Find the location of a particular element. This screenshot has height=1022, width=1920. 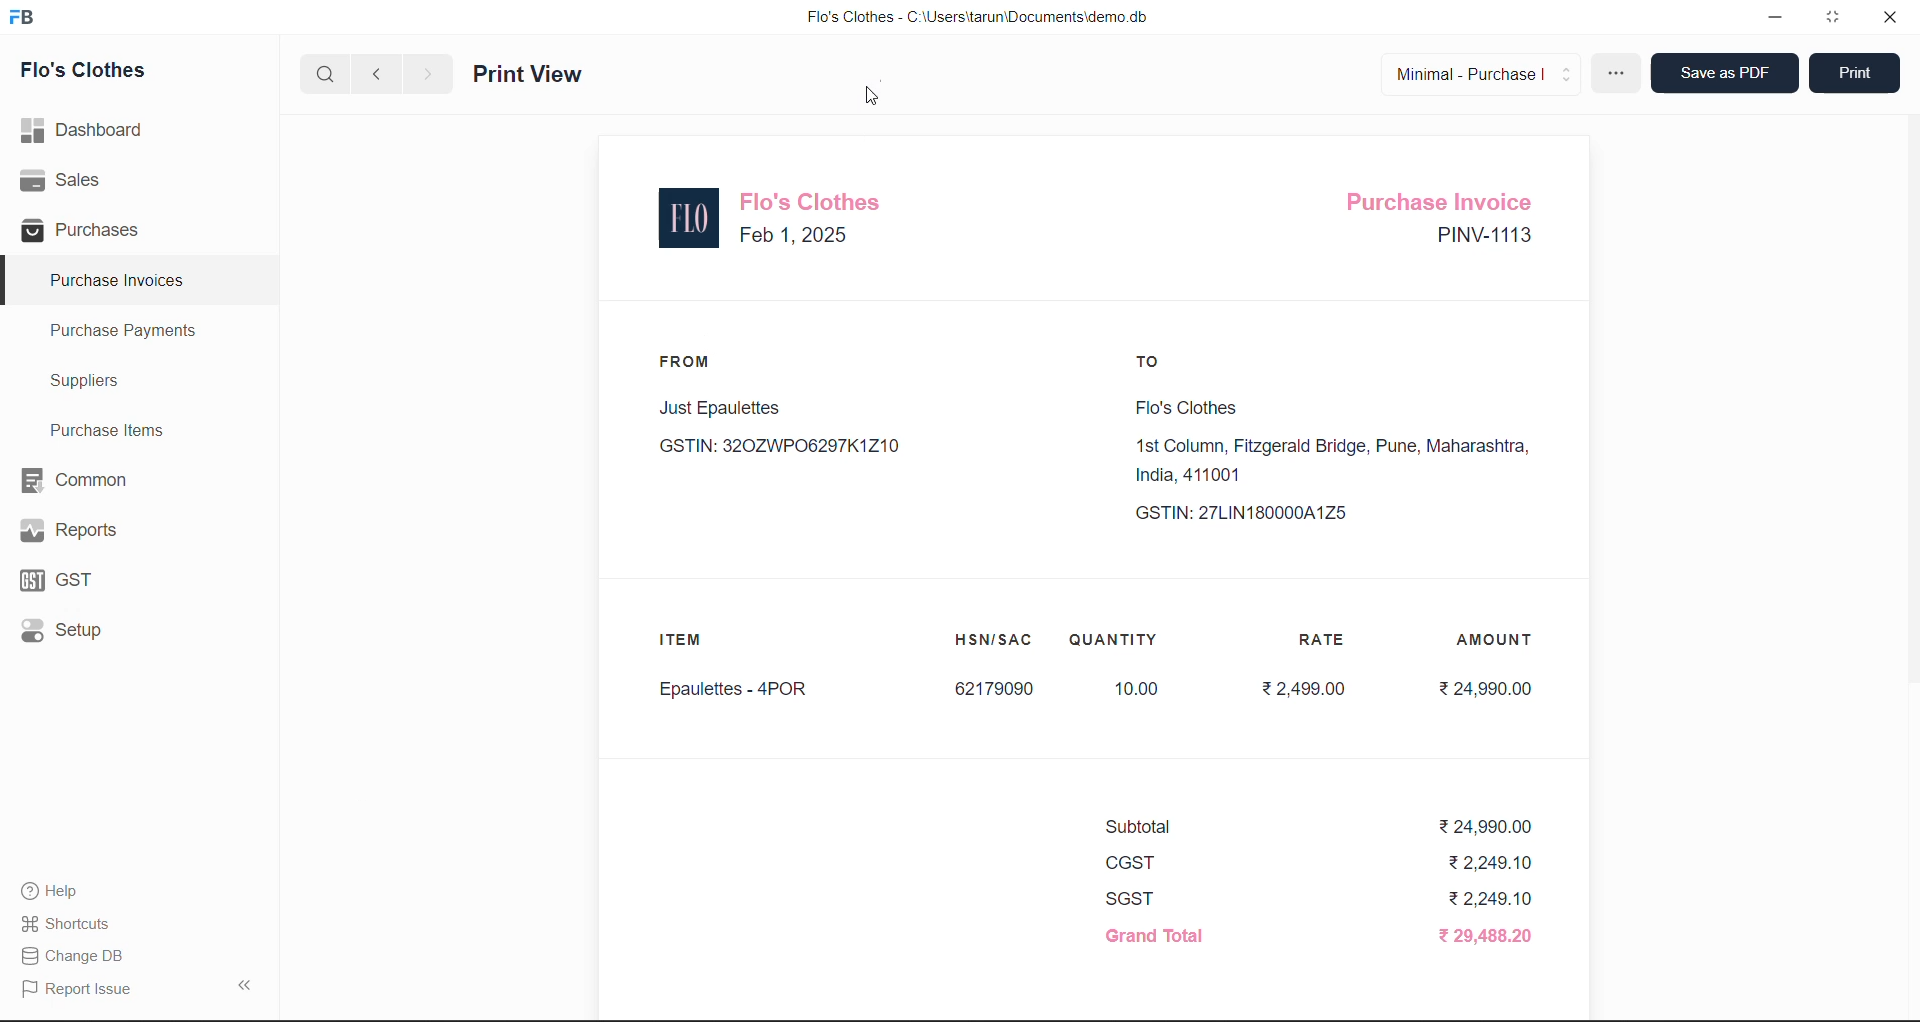

Purchase Invoice PINV-1113 is located at coordinates (1449, 221).